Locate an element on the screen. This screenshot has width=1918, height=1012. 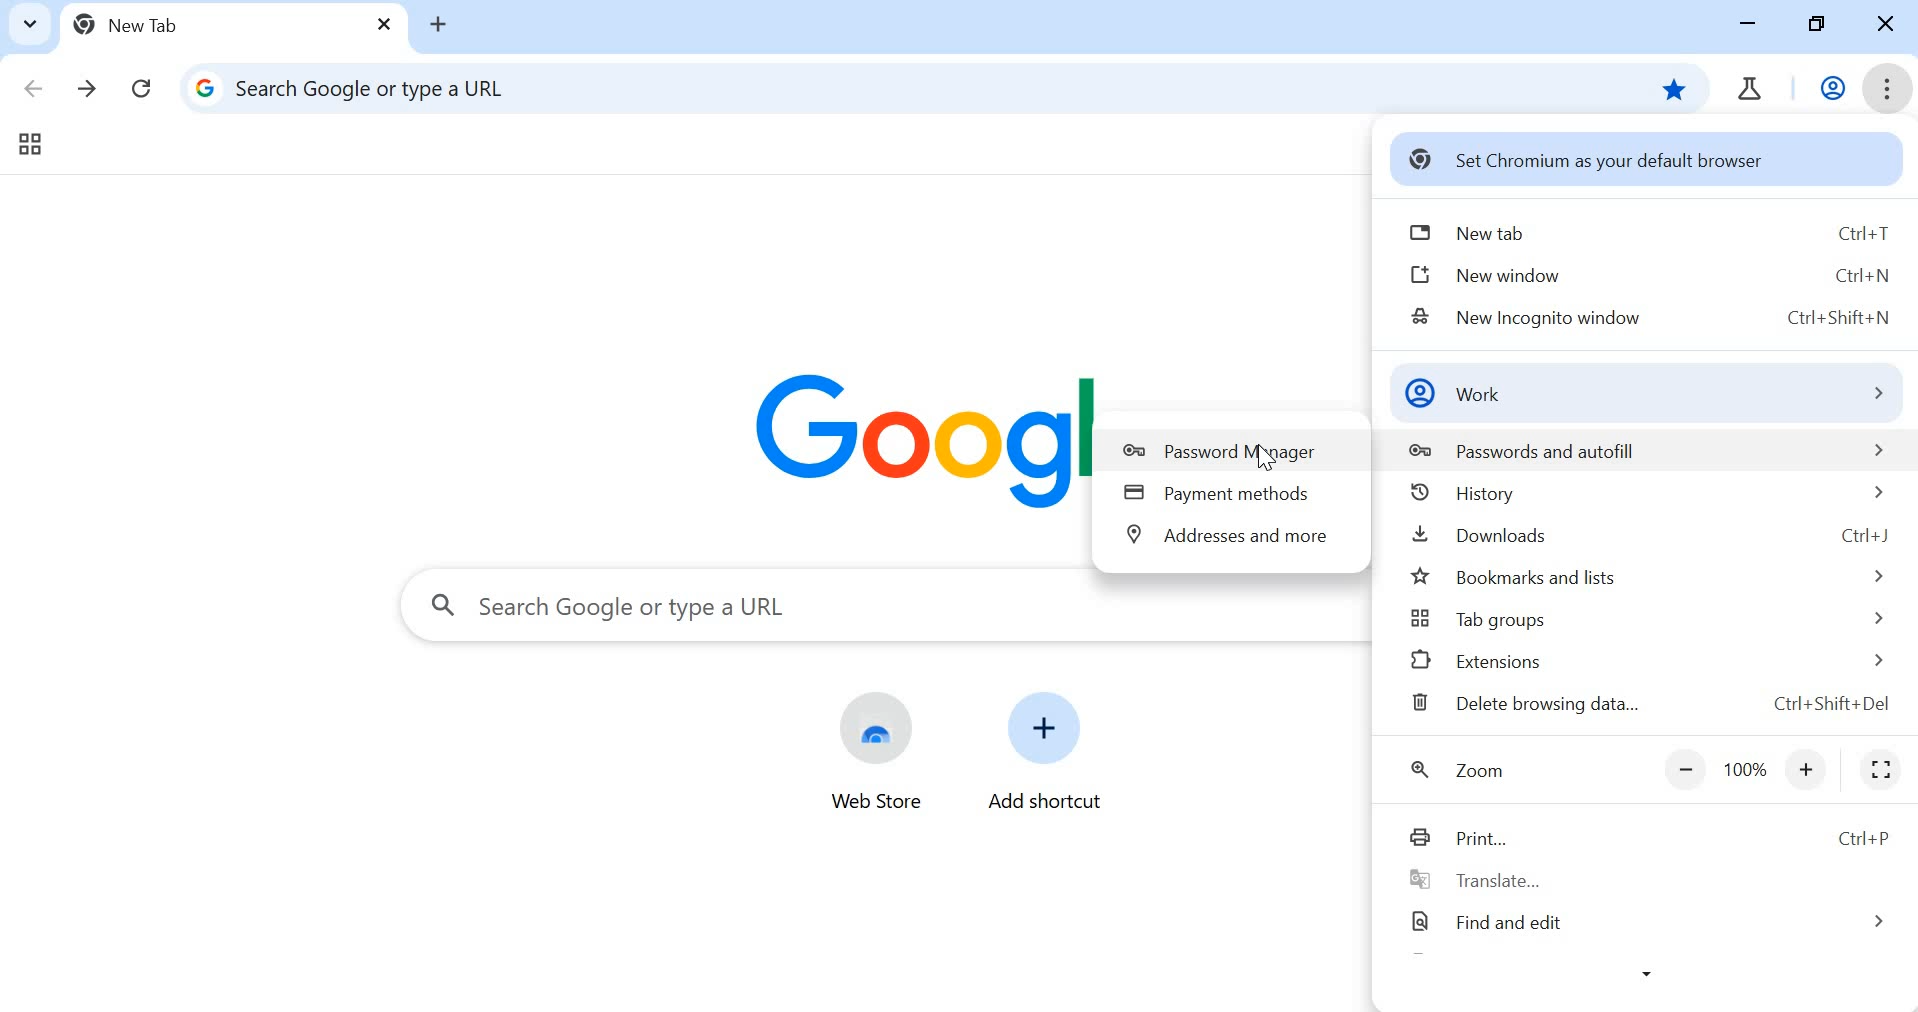
find and edit is located at coordinates (1643, 922).